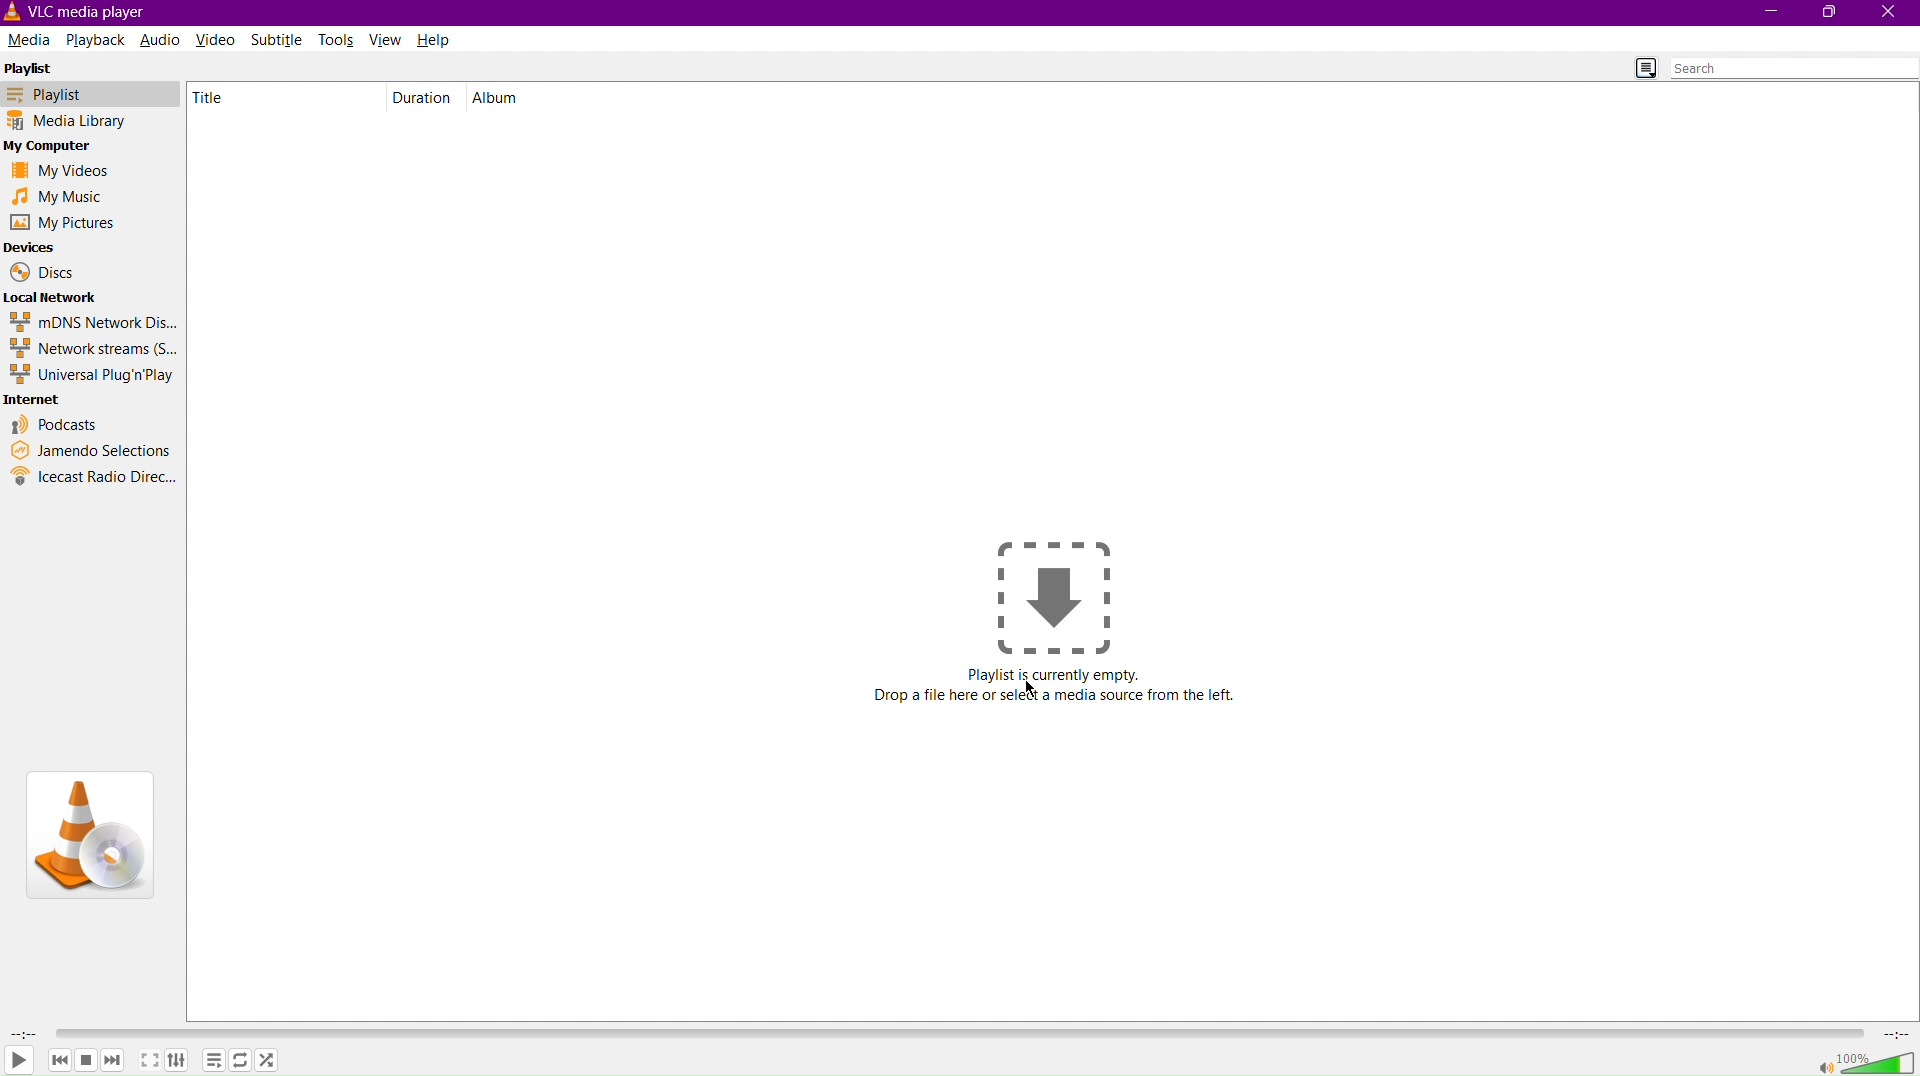 The width and height of the screenshot is (1920, 1076). I want to click on Devices, so click(31, 246).